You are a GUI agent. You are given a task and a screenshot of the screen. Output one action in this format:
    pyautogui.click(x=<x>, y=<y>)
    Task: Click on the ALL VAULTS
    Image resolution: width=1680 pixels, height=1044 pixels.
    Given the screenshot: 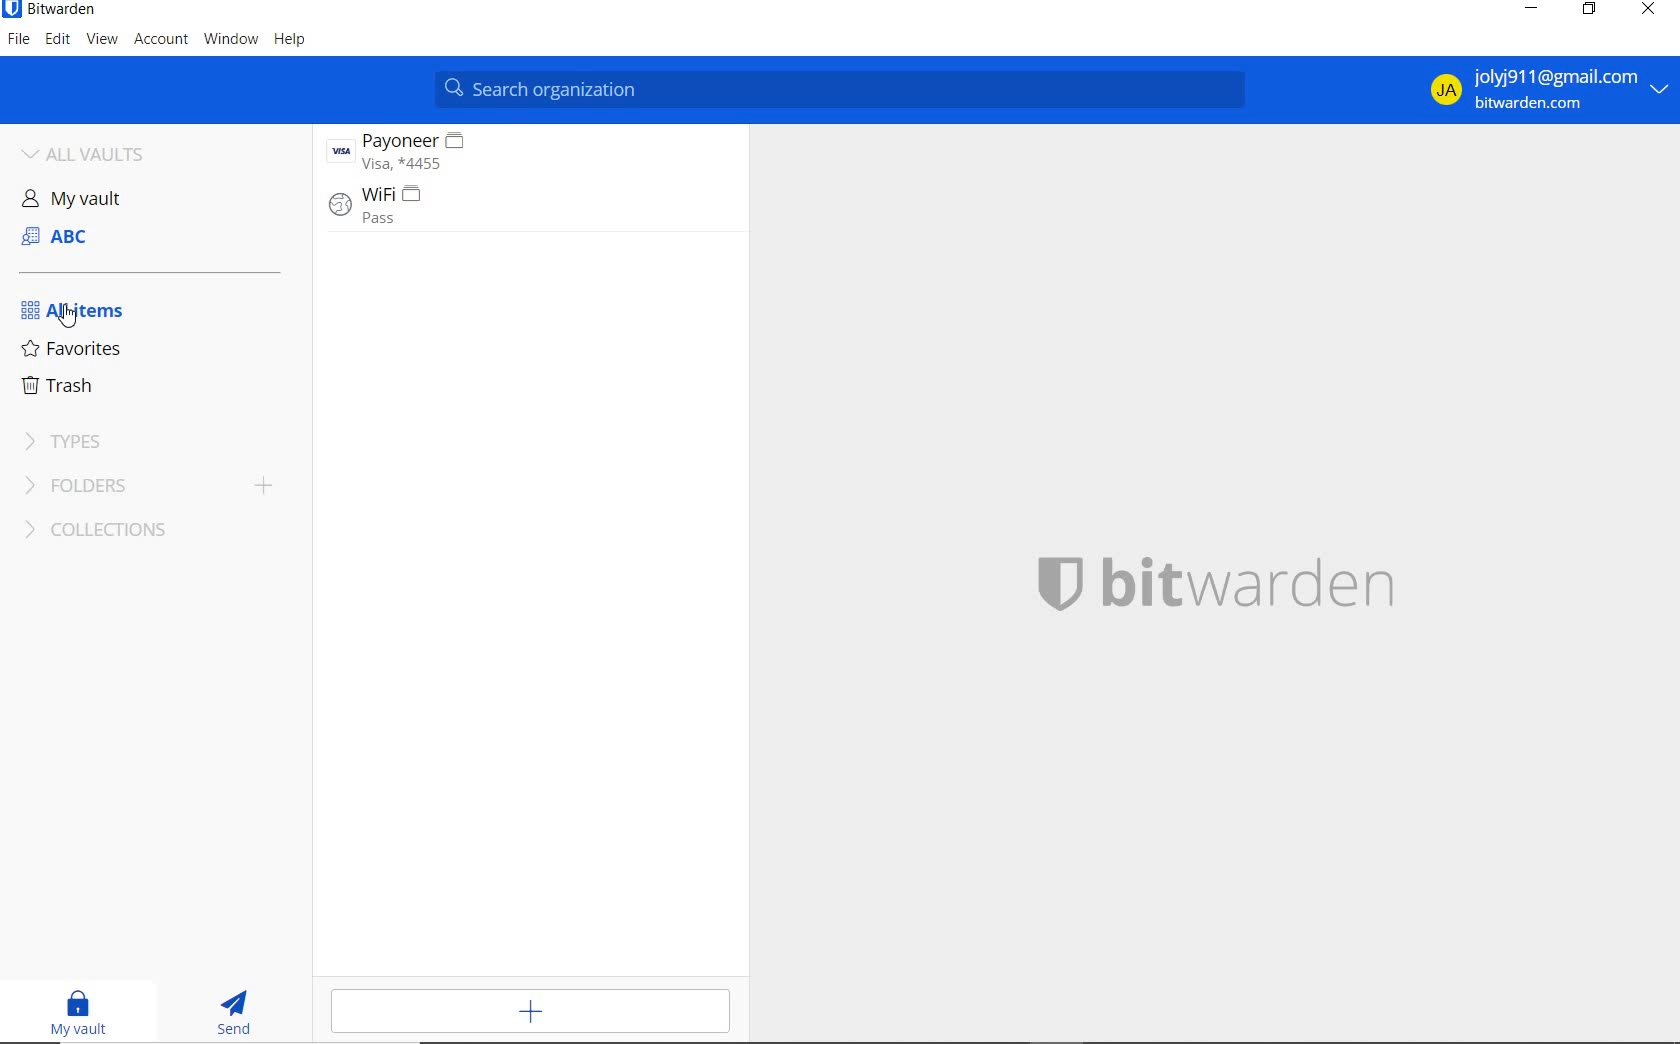 What is the action you would take?
    pyautogui.click(x=100, y=151)
    